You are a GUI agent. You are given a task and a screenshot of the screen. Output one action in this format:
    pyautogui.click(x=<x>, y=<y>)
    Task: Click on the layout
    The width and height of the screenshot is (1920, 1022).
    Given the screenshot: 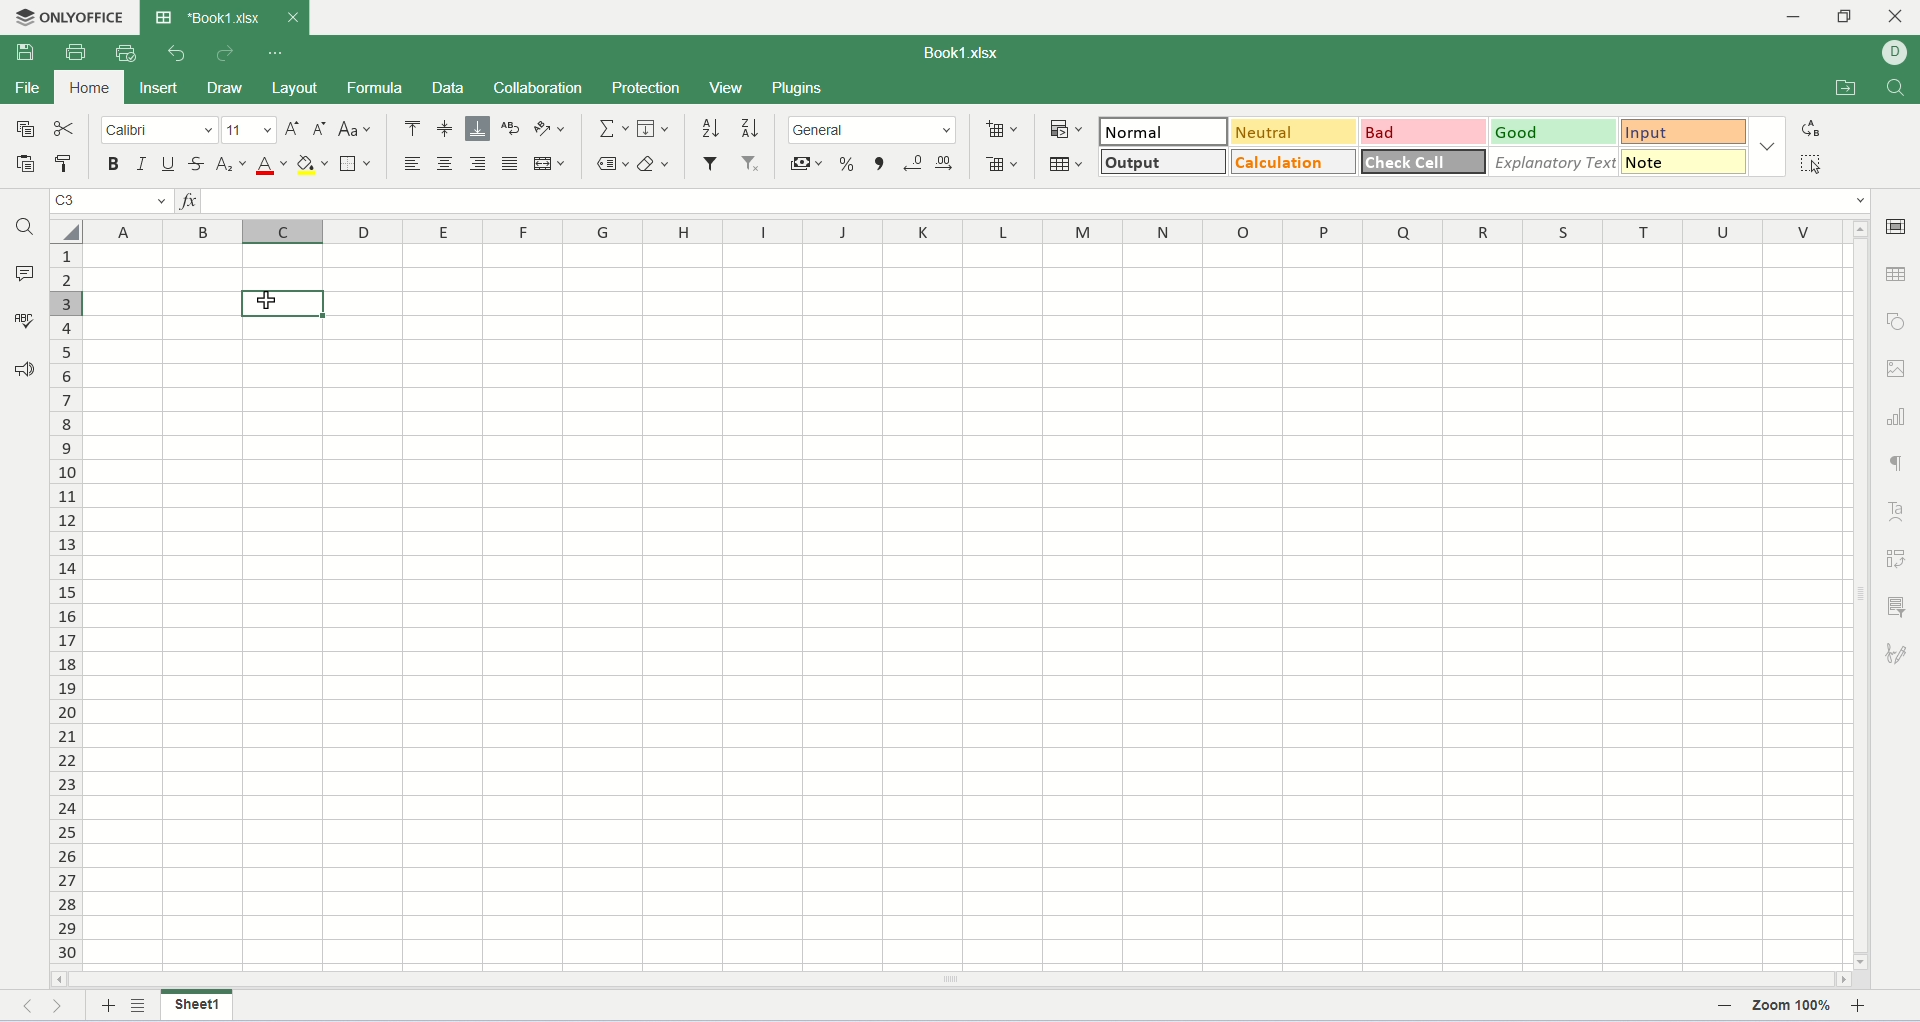 What is the action you would take?
    pyautogui.click(x=296, y=89)
    